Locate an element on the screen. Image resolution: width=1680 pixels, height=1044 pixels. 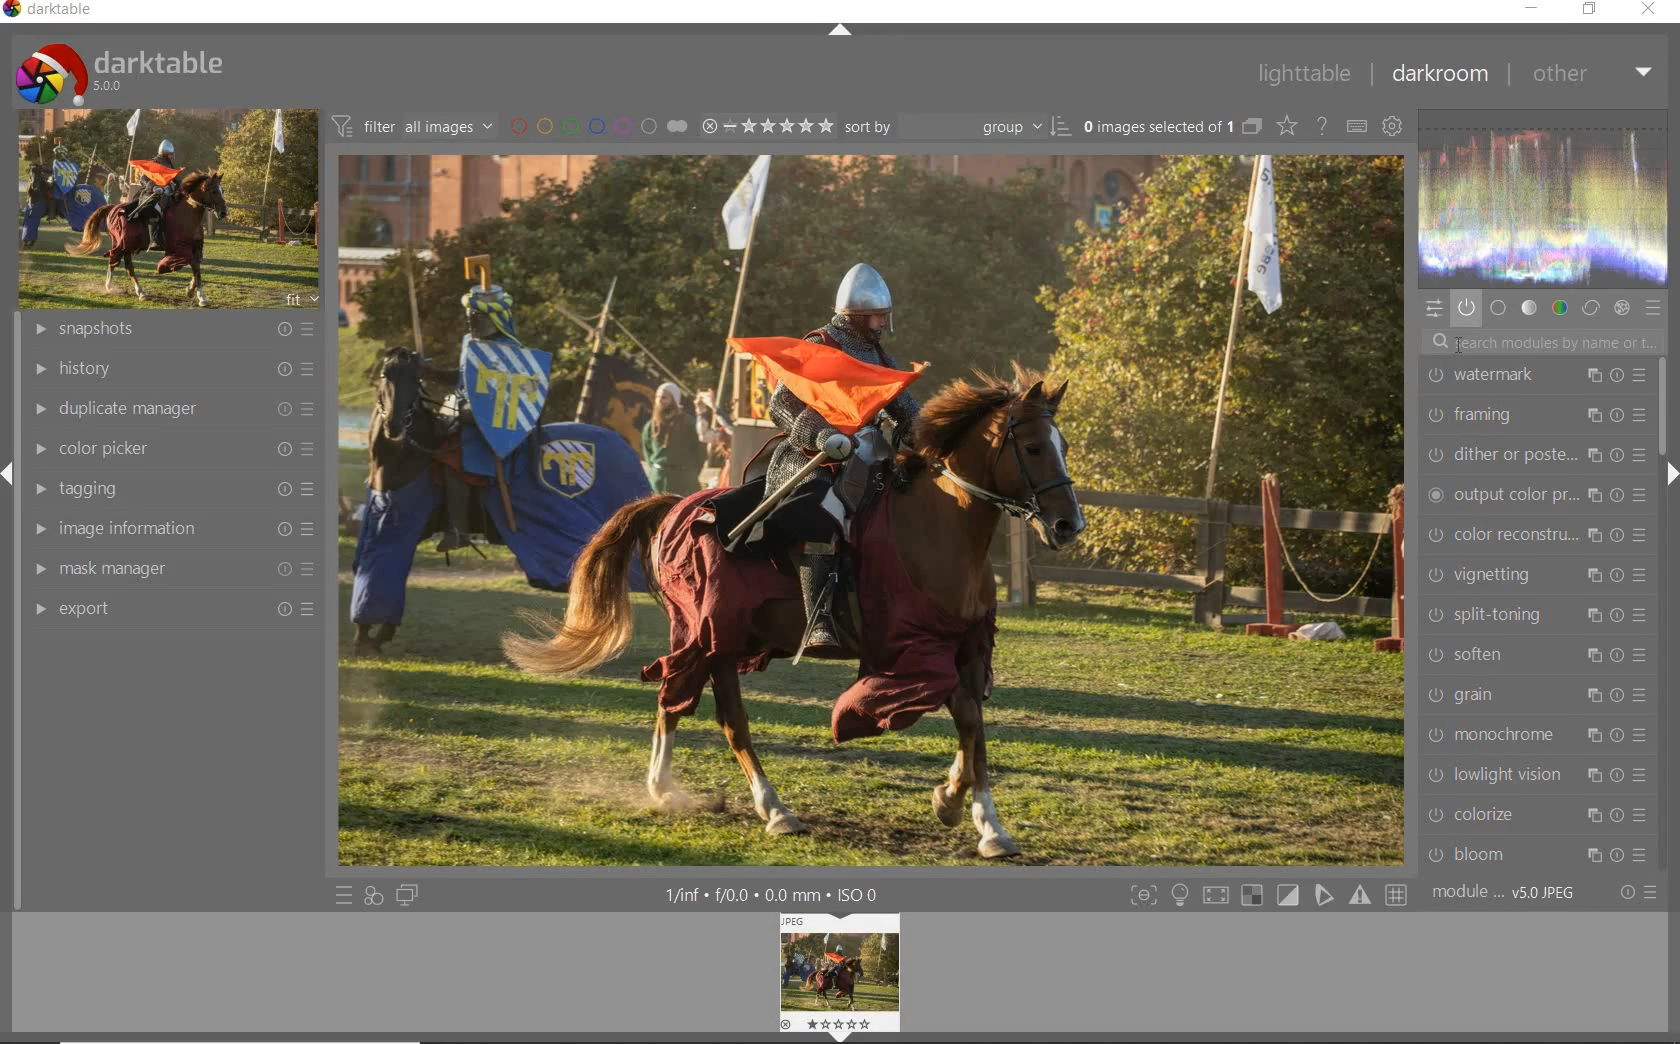
export is located at coordinates (168, 609).